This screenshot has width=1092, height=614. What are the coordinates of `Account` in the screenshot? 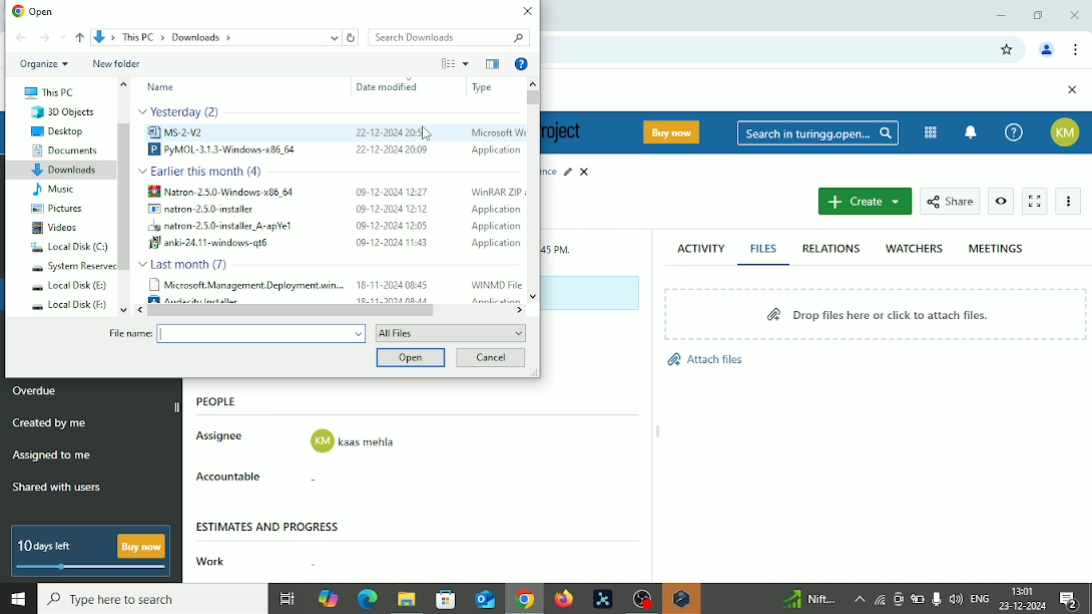 It's located at (1047, 51).